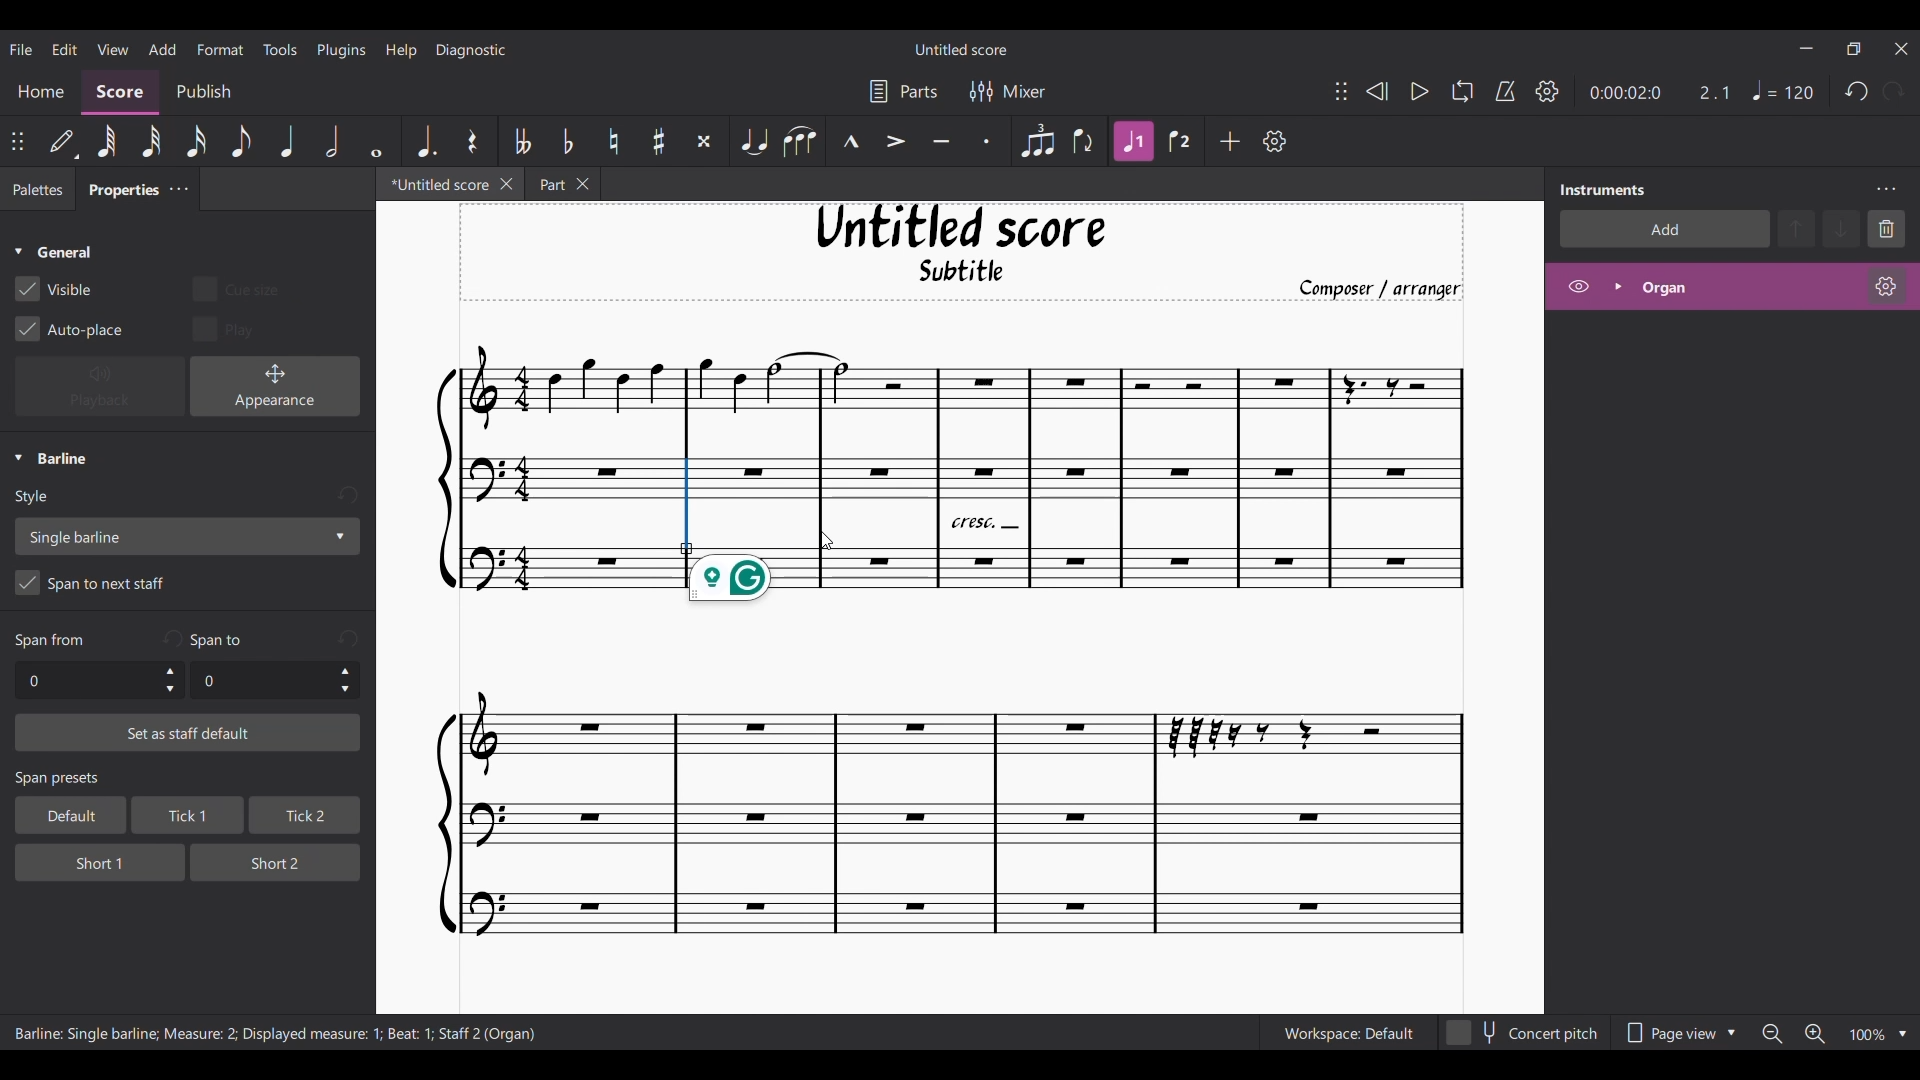 This screenshot has height=1080, width=1920. What do you see at coordinates (1182, 141) in the screenshot?
I see `Voice 2` at bounding box center [1182, 141].